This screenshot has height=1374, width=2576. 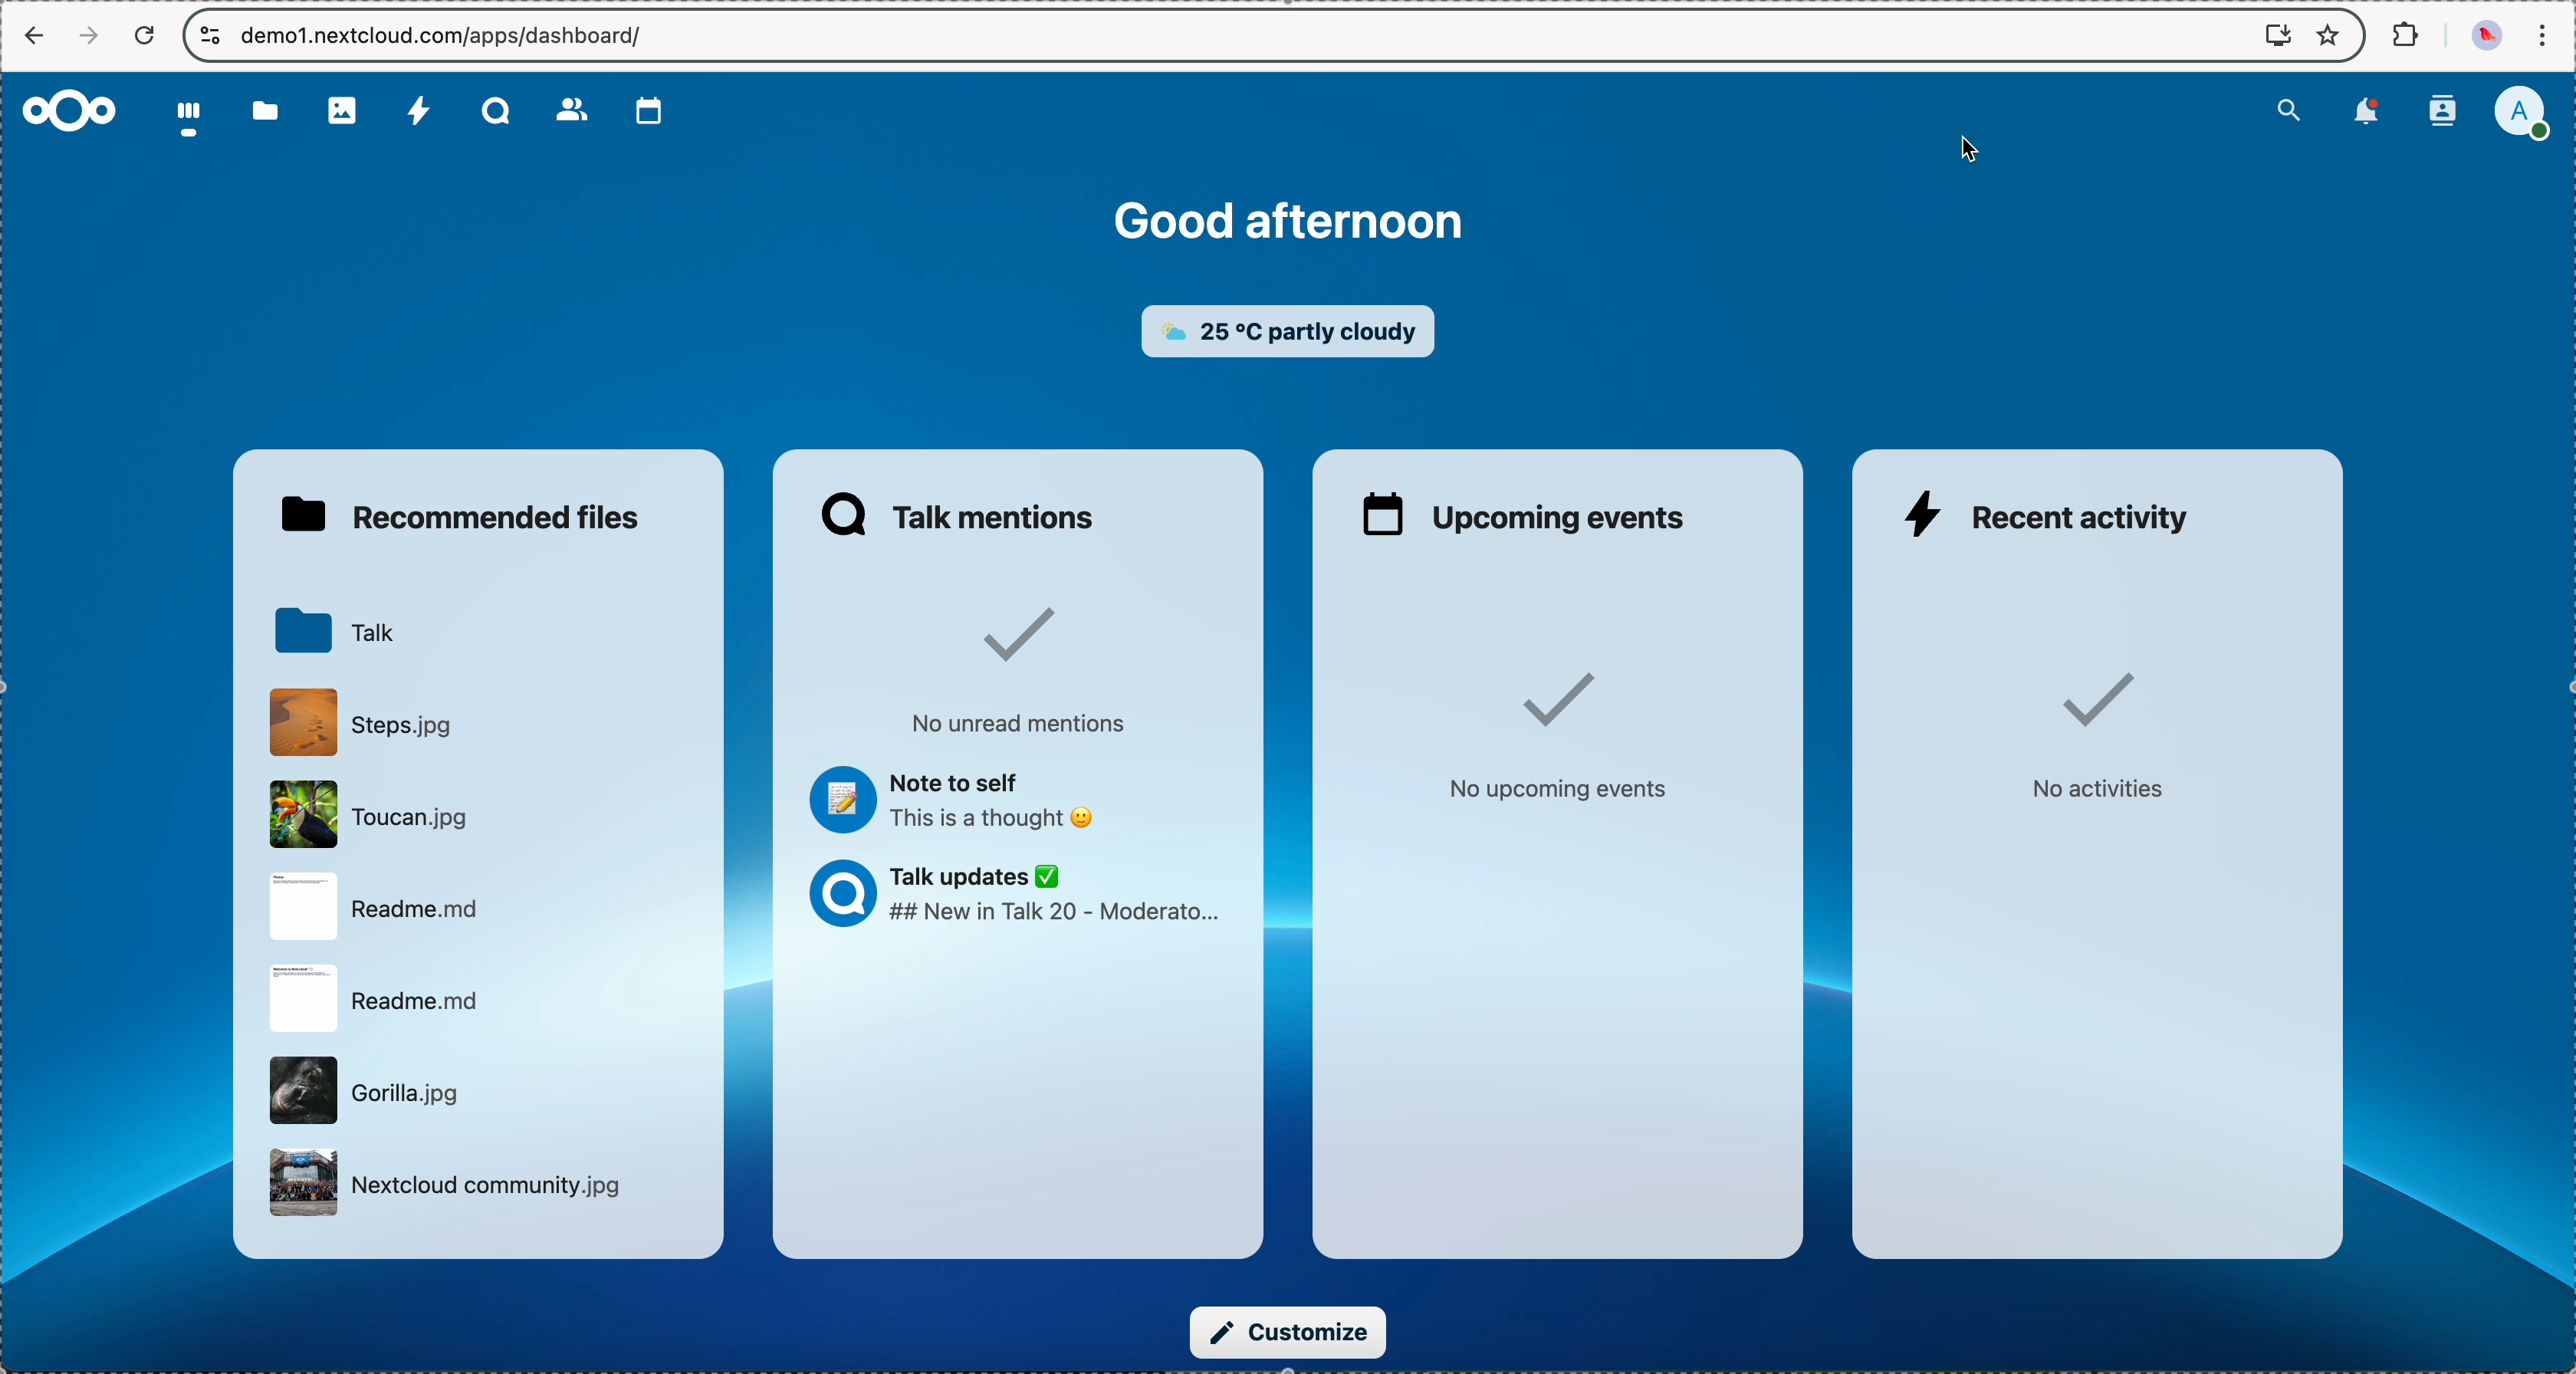 I want to click on contacts, so click(x=2444, y=112).